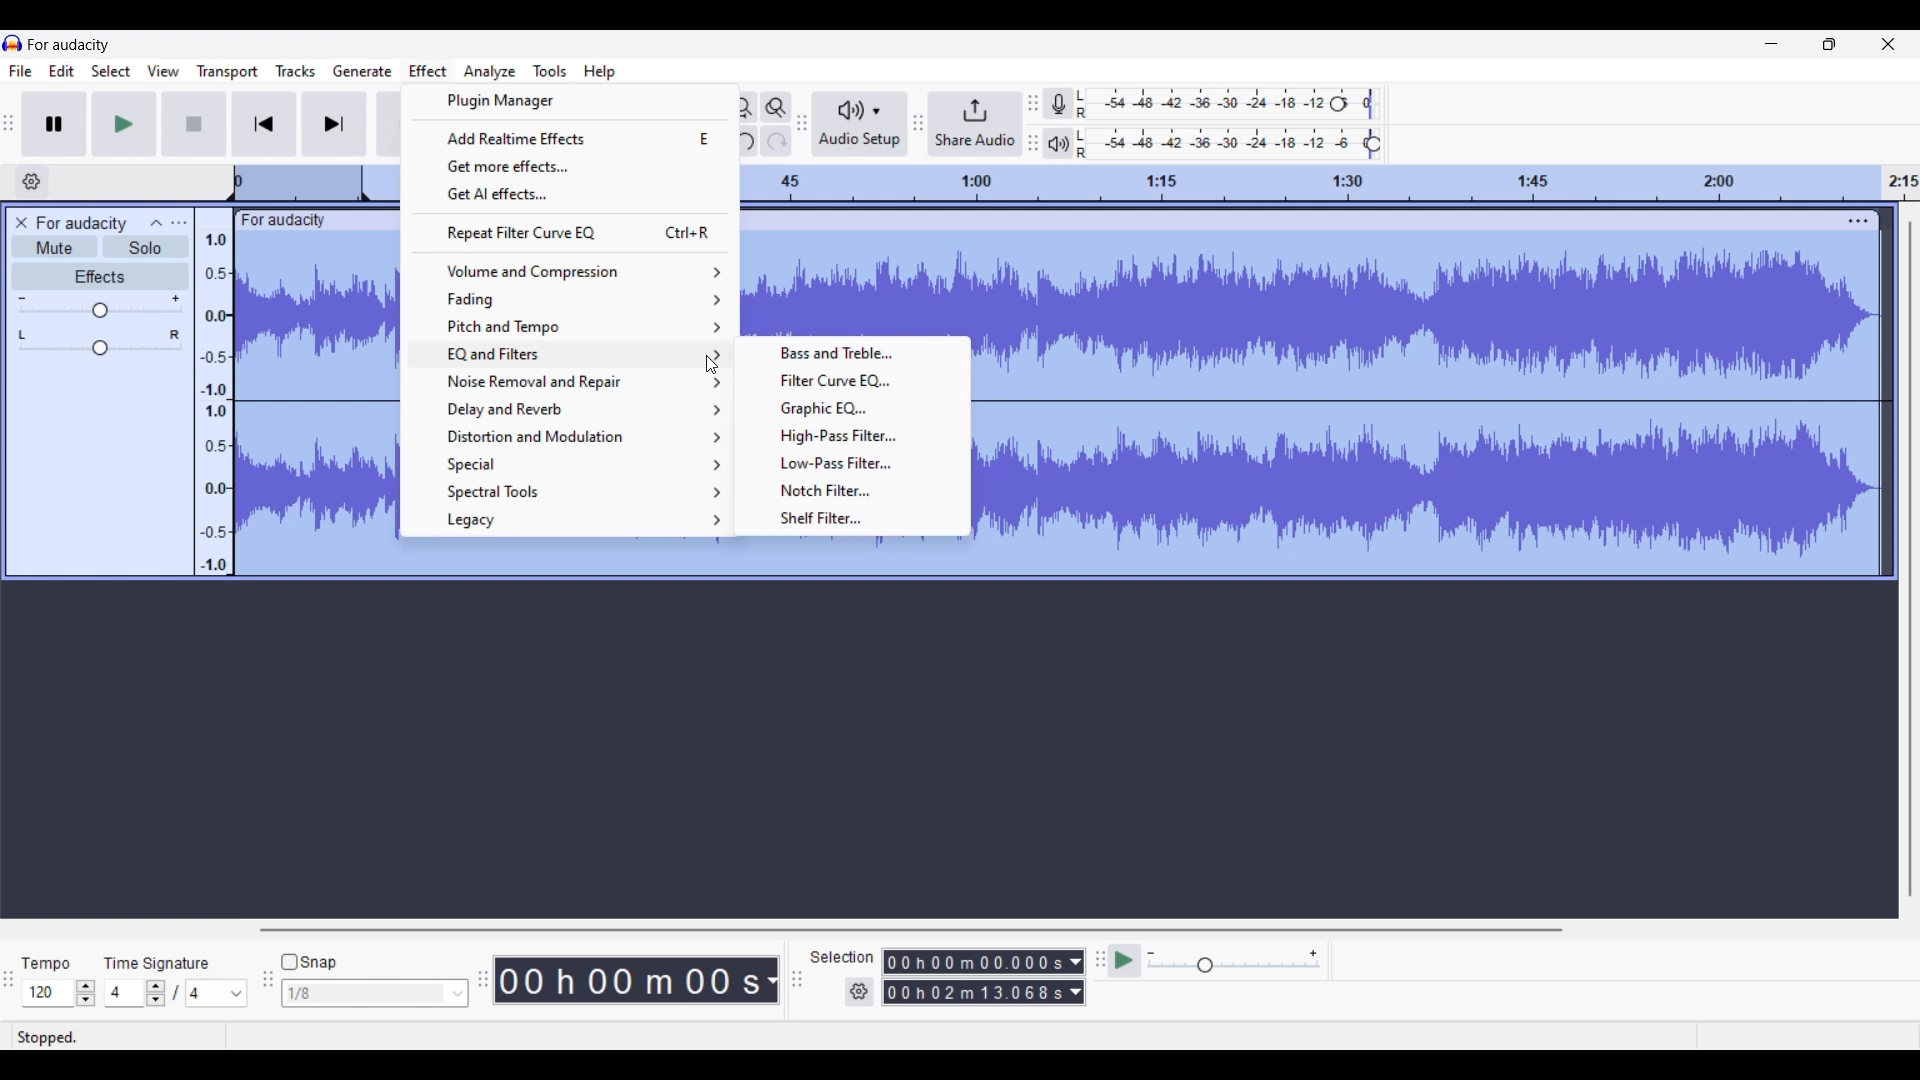 This screenshot has width=1920, height=1080. I want to click on Selection, so click(842, 959).